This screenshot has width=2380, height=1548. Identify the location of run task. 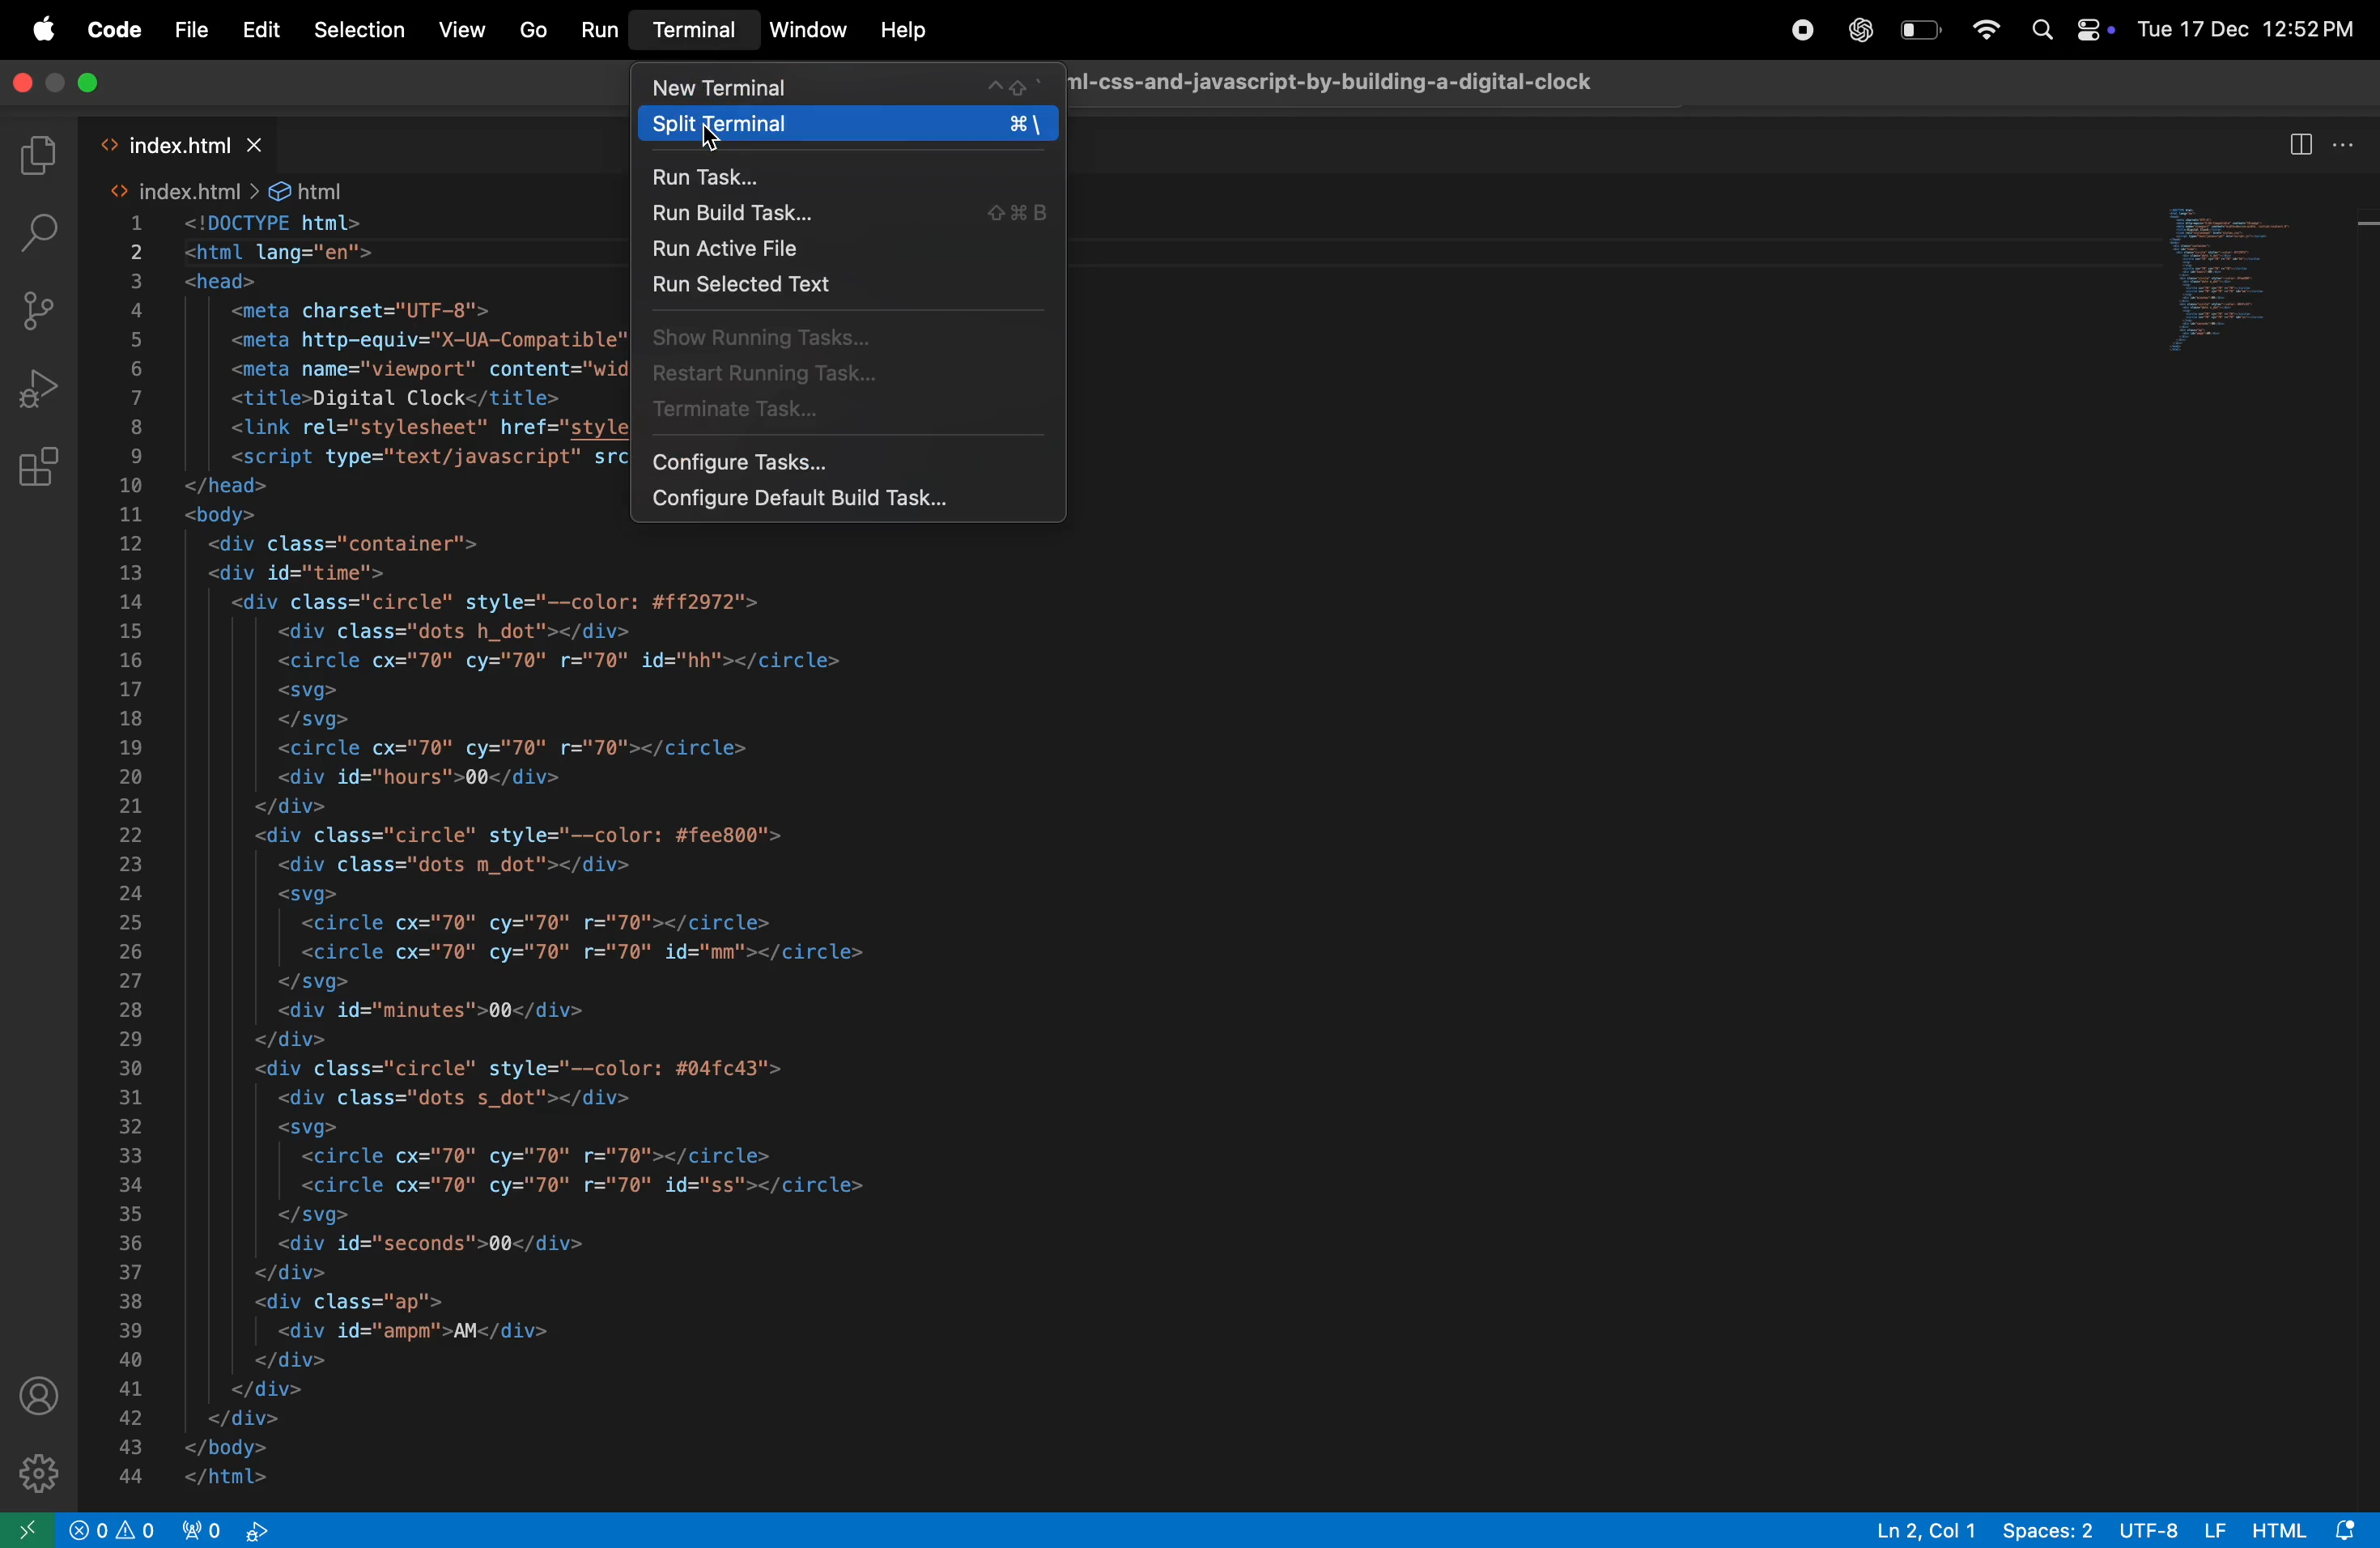
(853, 178).